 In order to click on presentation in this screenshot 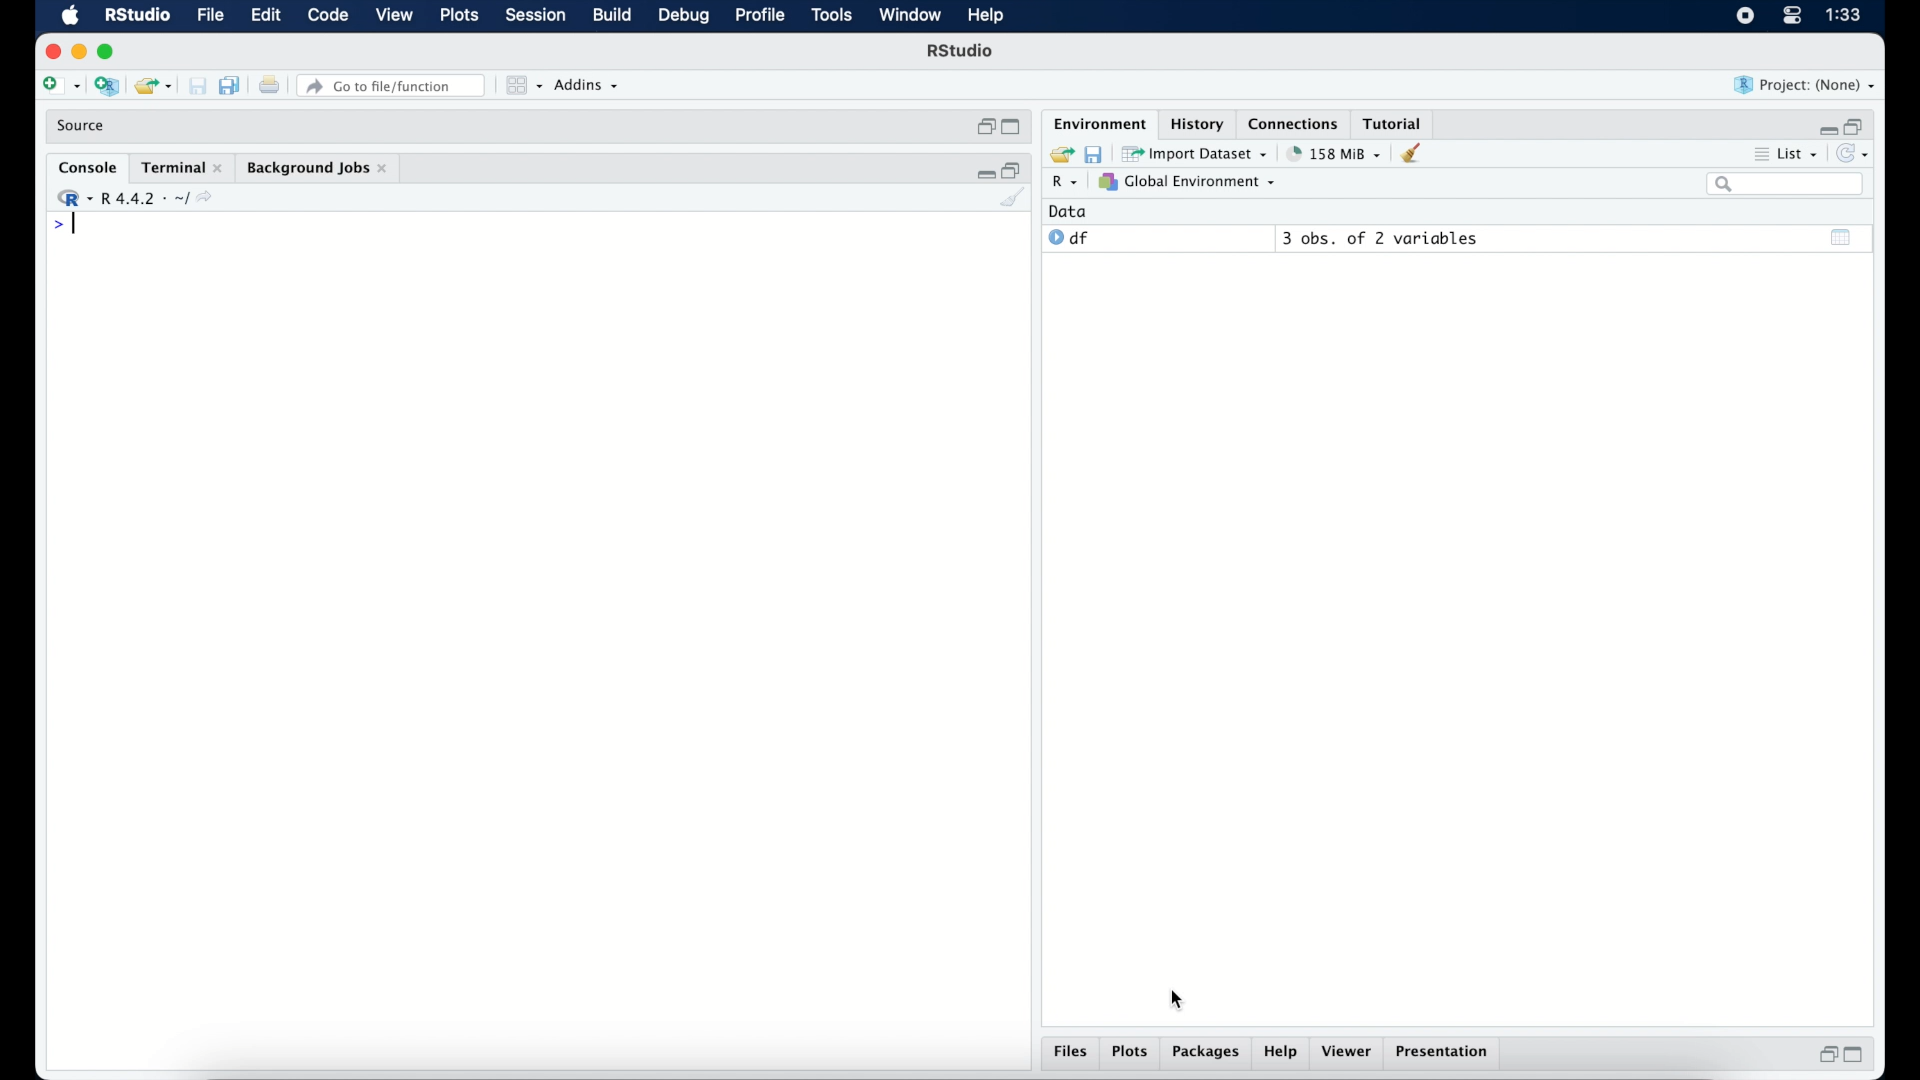, I will do `click(1445, 1054)`.